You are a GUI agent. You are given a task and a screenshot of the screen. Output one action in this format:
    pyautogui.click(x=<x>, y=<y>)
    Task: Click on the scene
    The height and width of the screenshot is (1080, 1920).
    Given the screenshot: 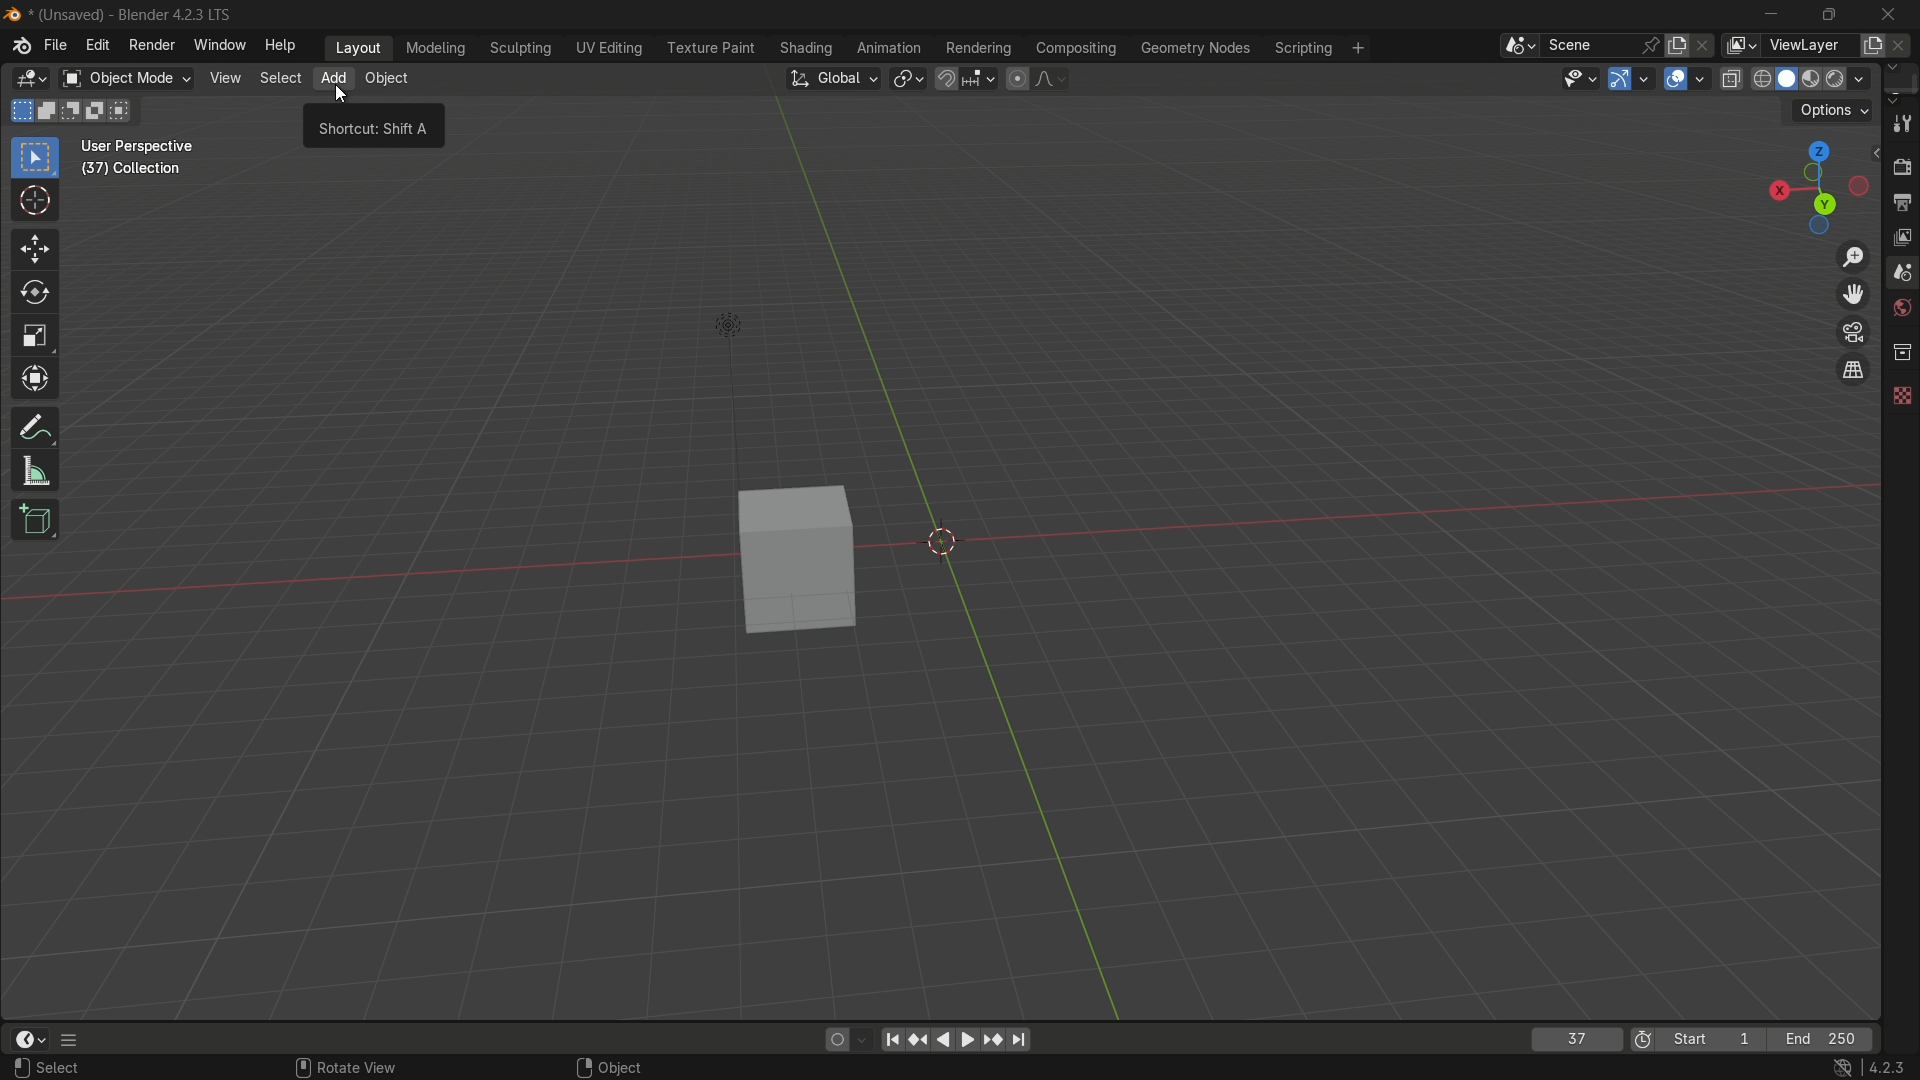 What is the action you would take?
    pyautogui.click(x=1900, y=274)
    